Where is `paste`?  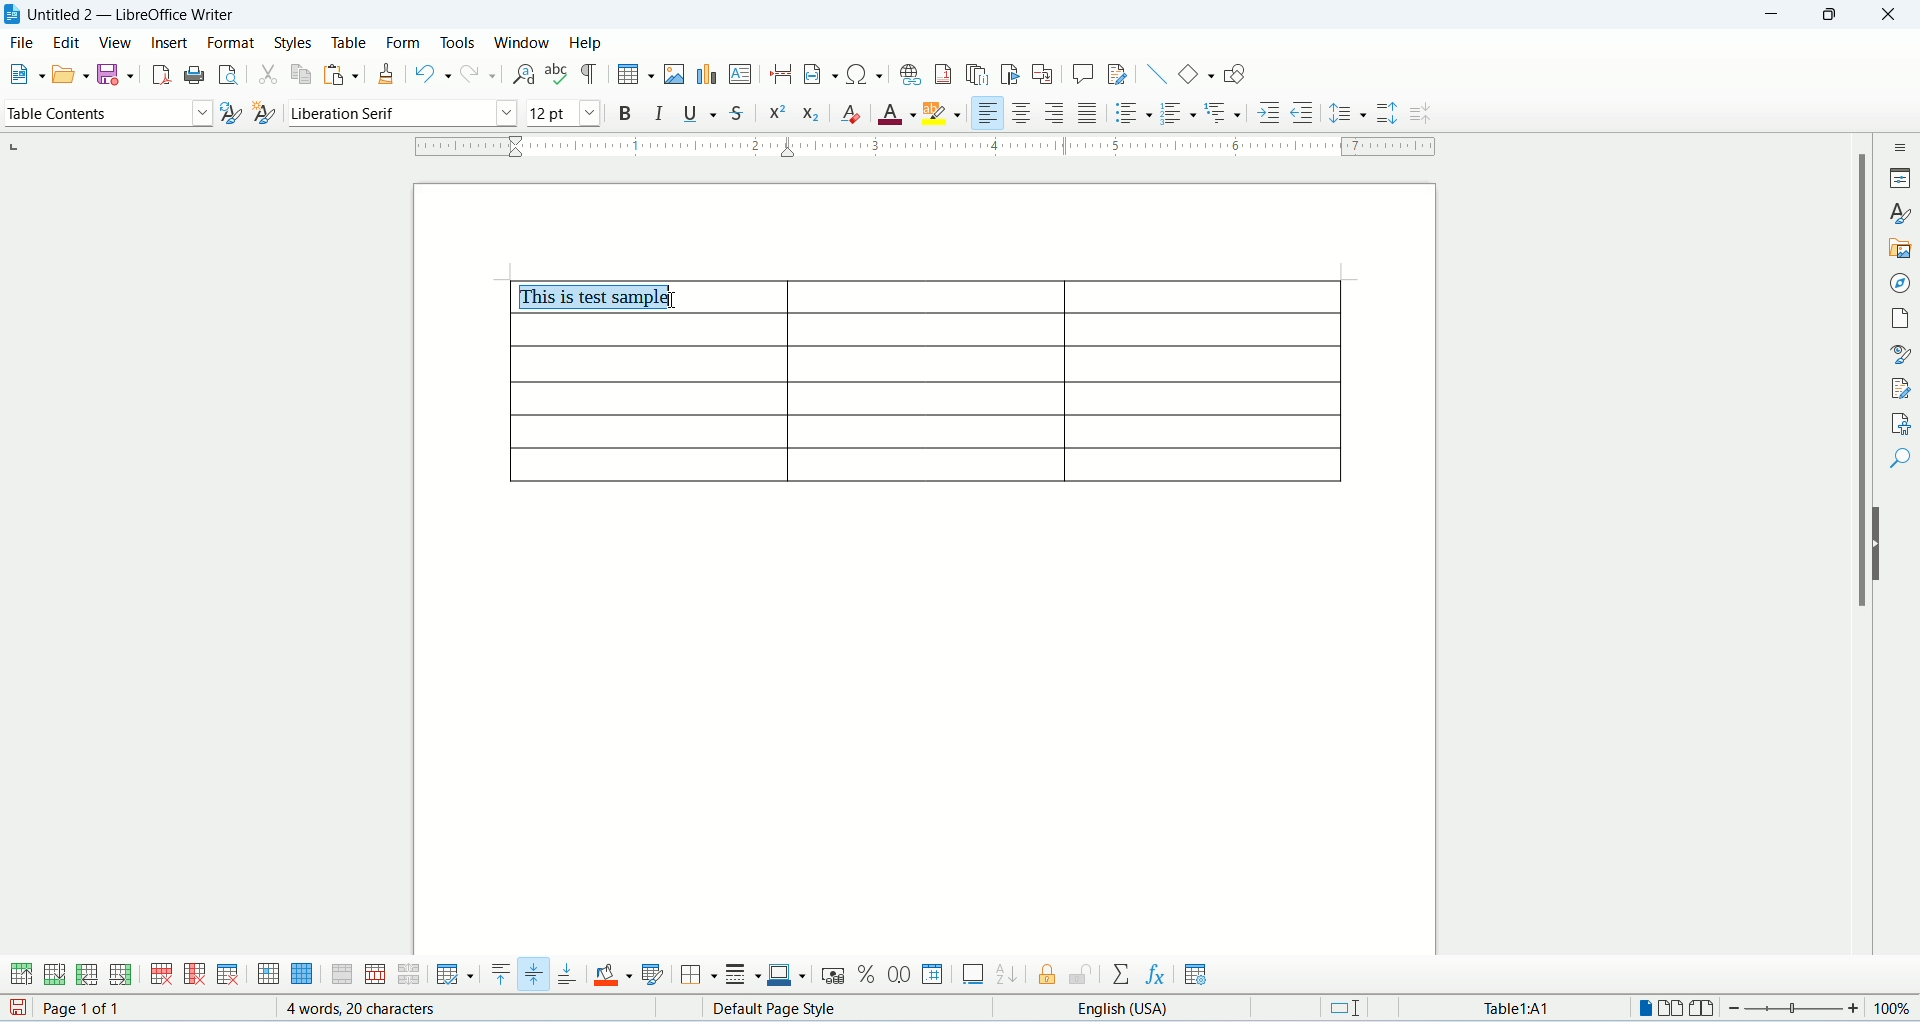
paste is located at coordinates (337, 76).